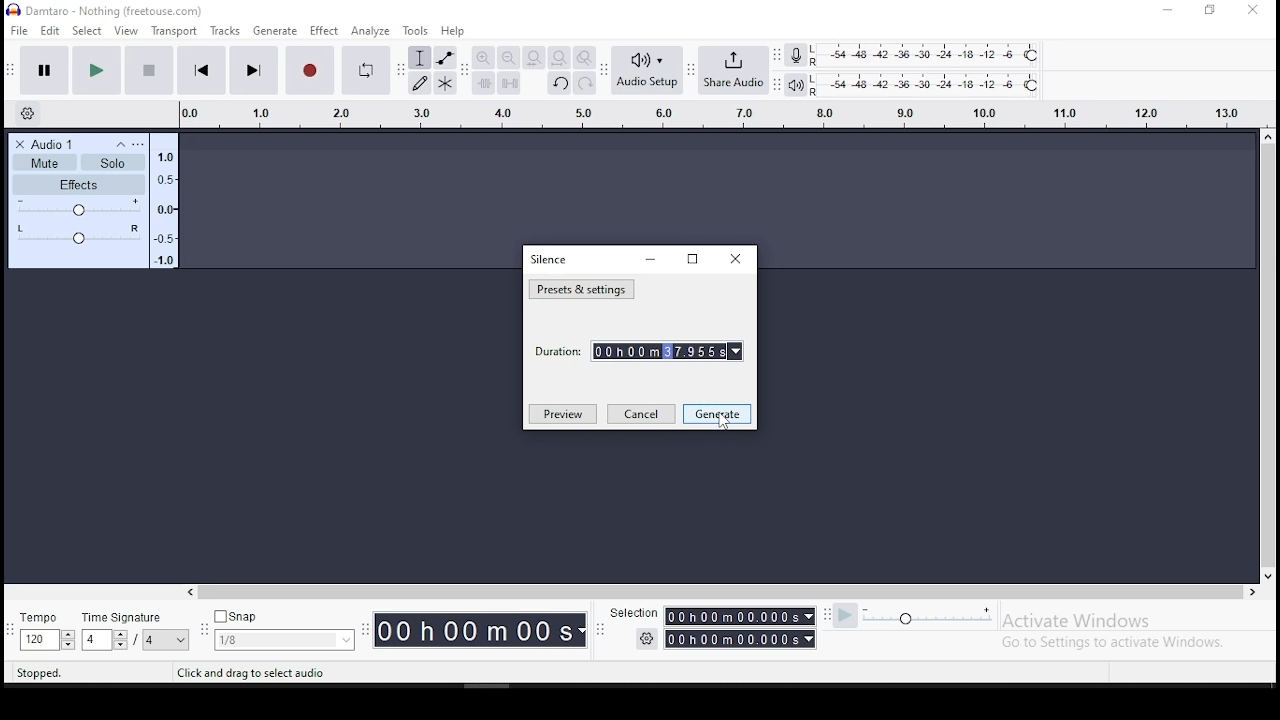  Describe the element at coordinates (417, 30) in the screenshot. I see `tools` at that location.